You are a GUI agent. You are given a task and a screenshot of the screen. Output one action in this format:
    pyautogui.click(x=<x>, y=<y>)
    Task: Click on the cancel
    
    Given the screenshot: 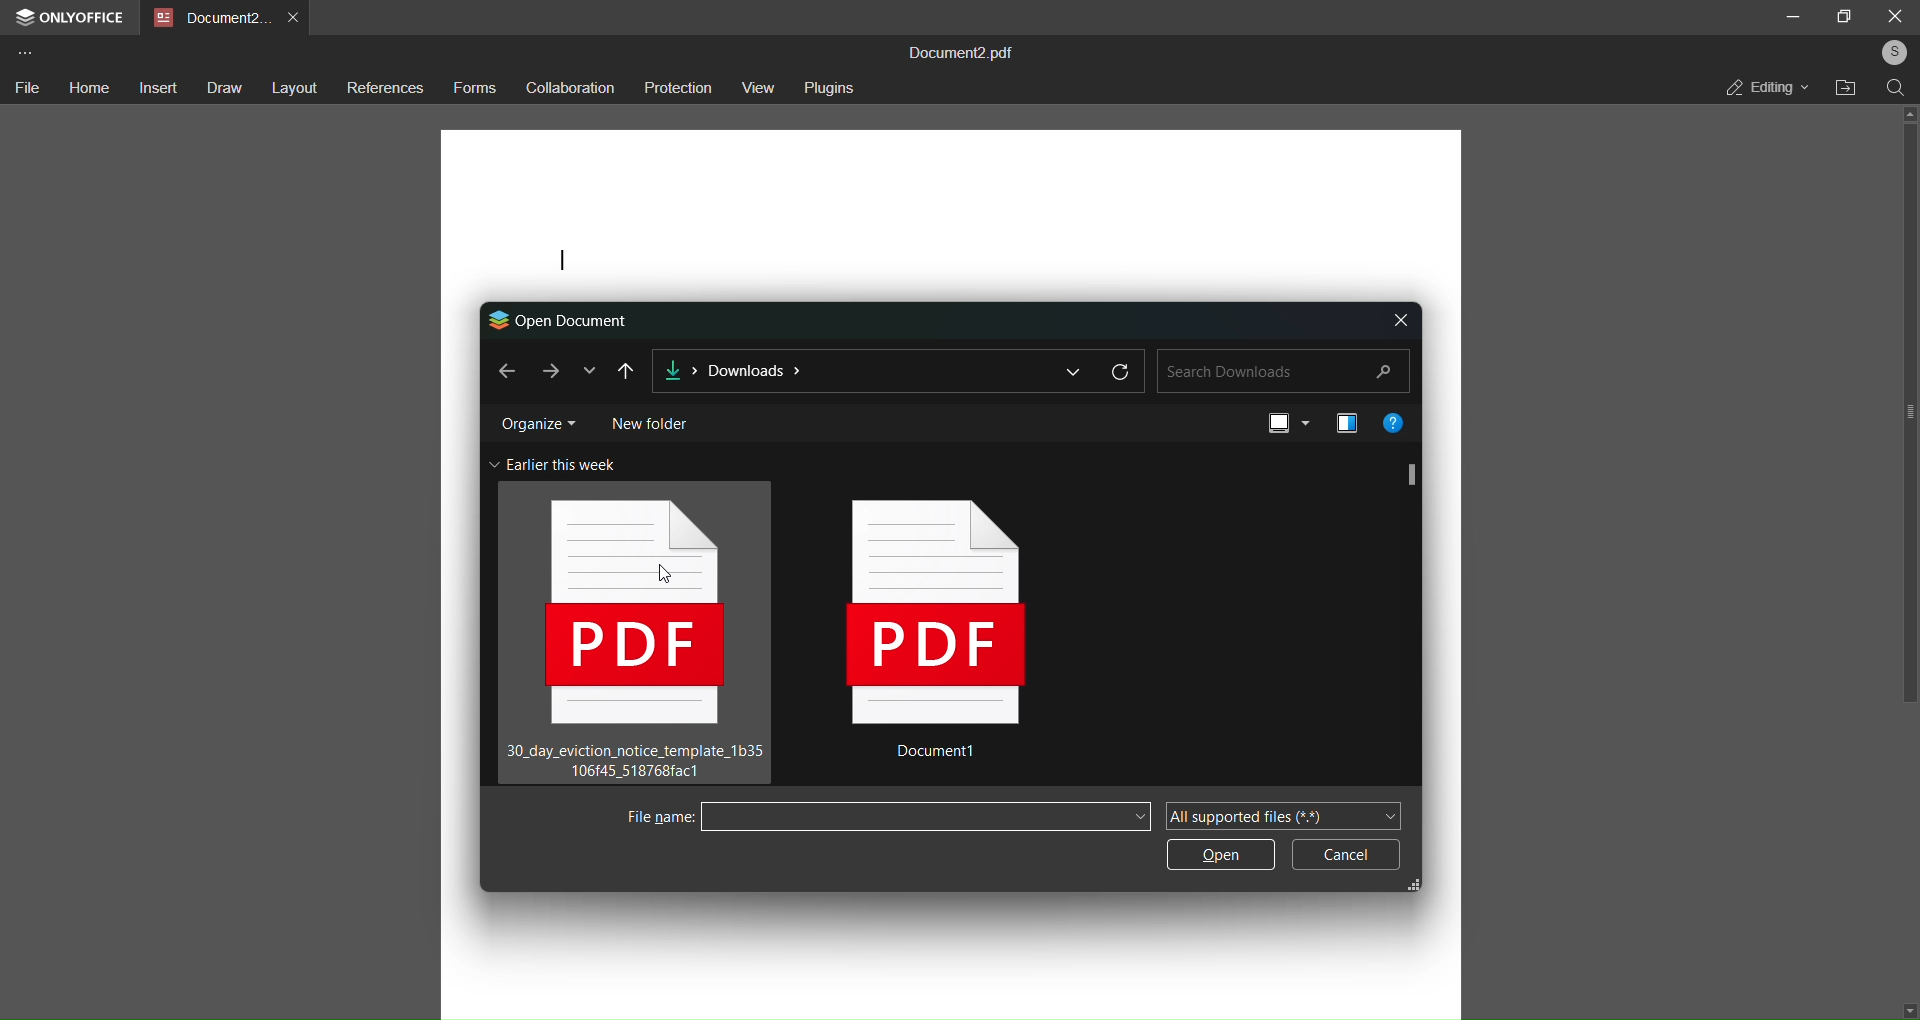 What is the action you would take?
    pyautogui.click(x=1346, y=854)
    